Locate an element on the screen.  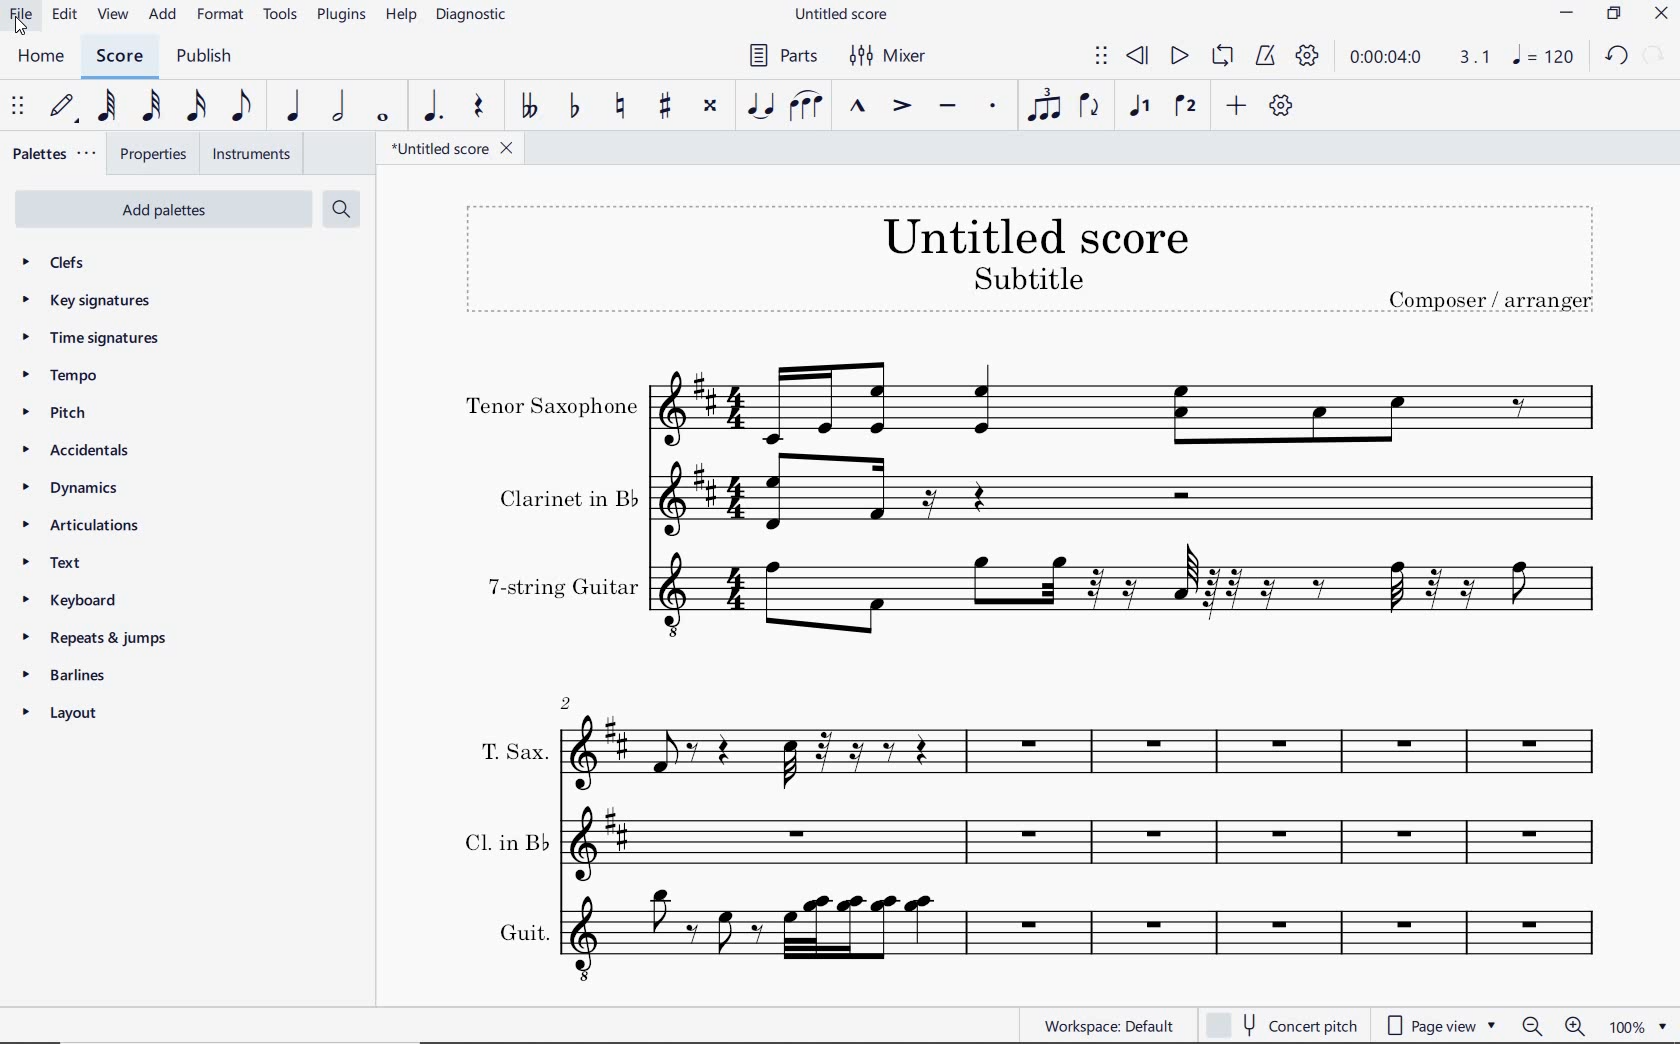
PARTS is located at coordinates (782, 55).